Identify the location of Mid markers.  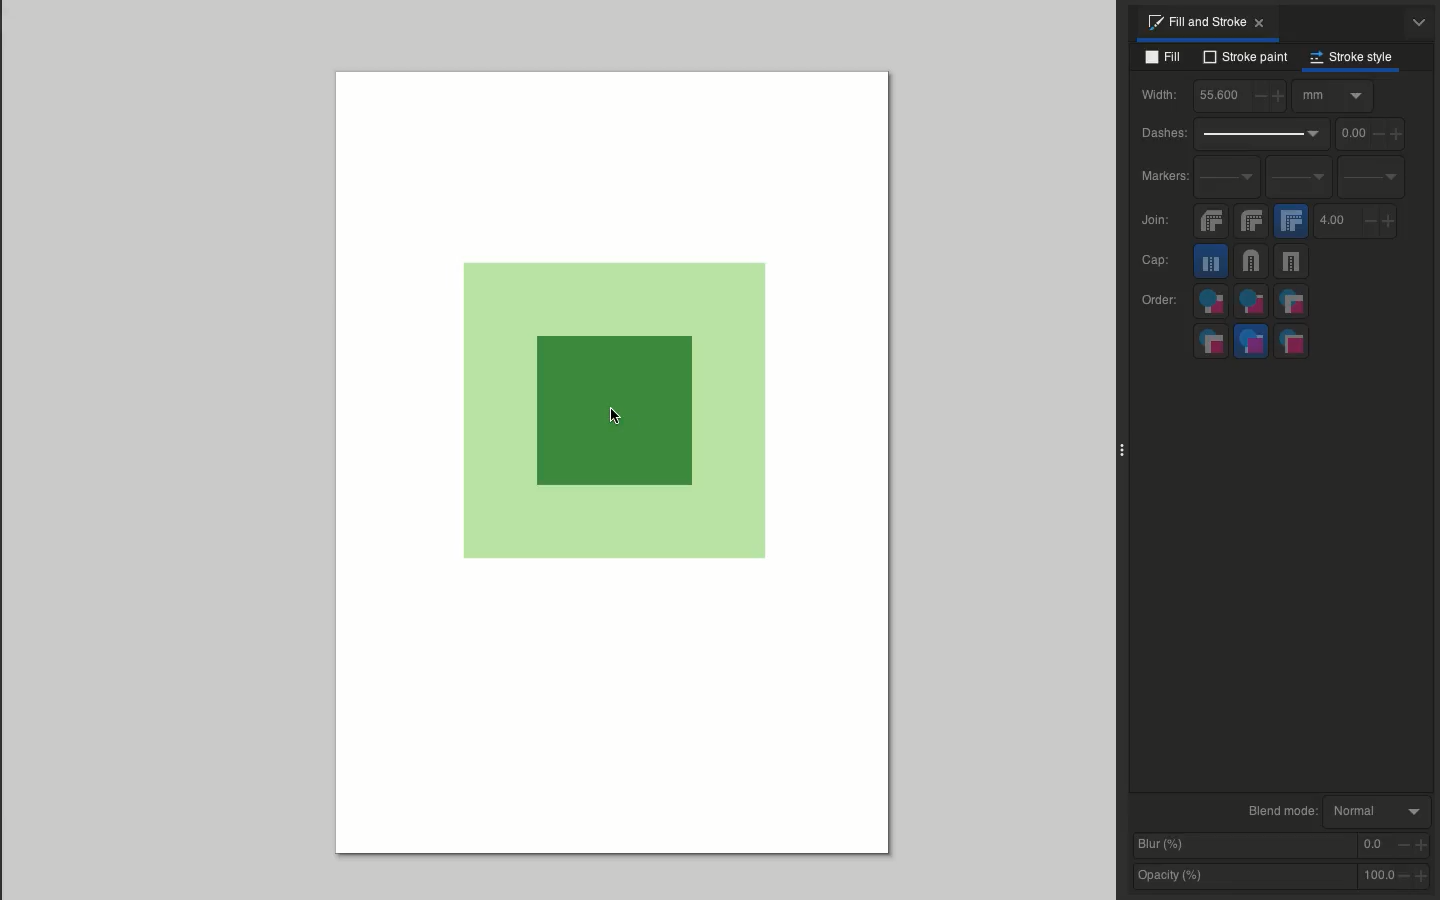
(1301, 178).